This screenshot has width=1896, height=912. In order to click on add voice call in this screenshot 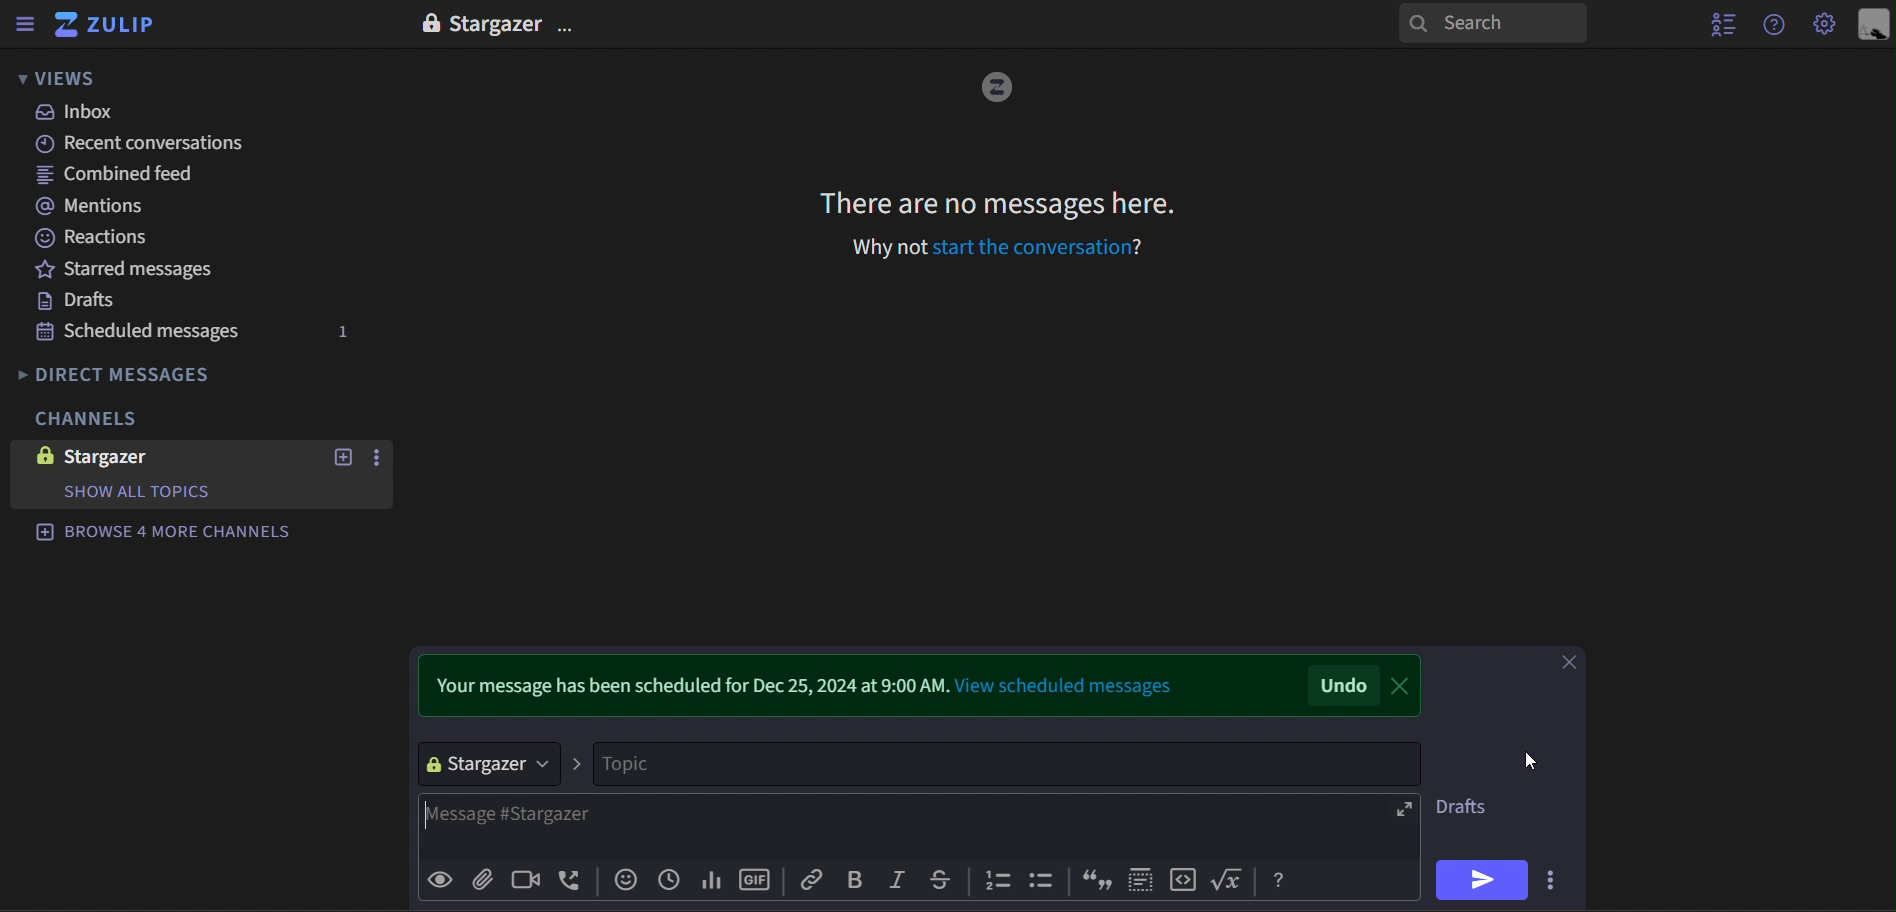, I will do `click(574, 881)`.